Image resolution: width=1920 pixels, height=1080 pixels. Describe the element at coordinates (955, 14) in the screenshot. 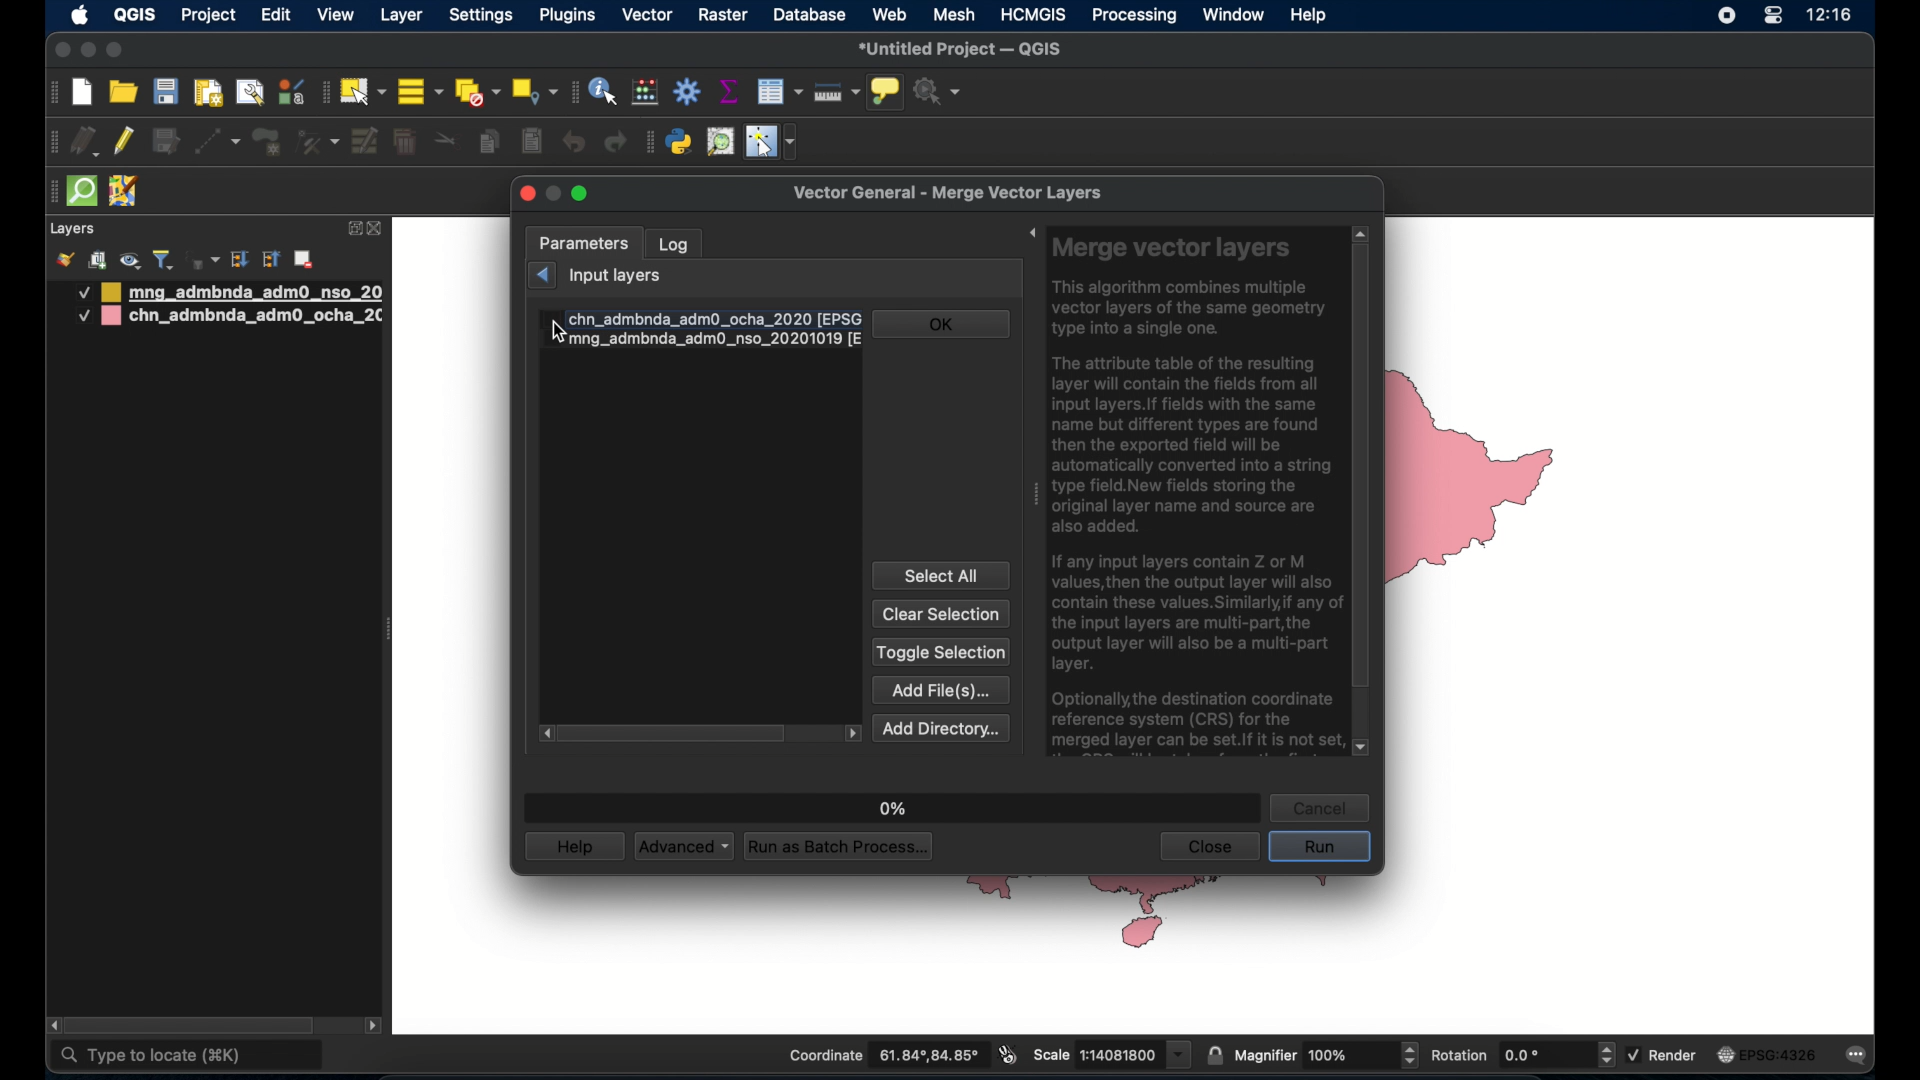

I see `mesh` at that location.